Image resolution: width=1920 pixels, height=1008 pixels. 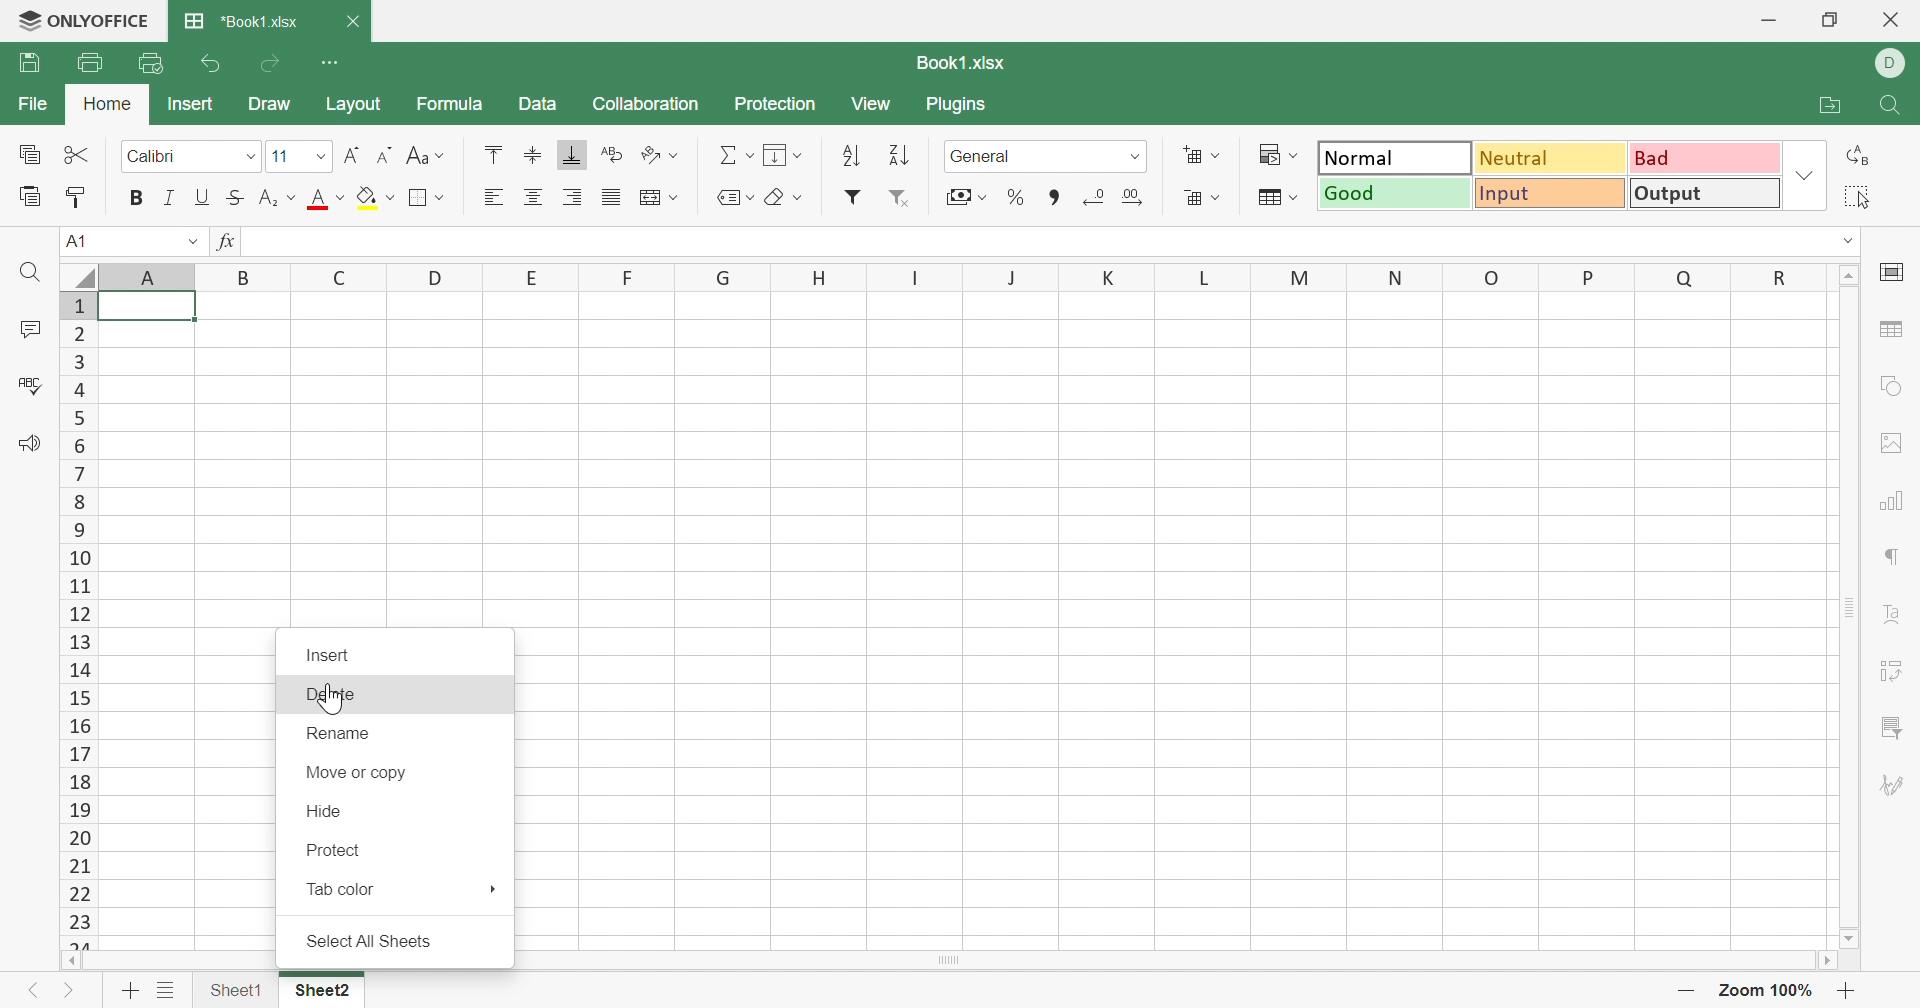 I want to click on List of sheets, so click(x=168, y=986).